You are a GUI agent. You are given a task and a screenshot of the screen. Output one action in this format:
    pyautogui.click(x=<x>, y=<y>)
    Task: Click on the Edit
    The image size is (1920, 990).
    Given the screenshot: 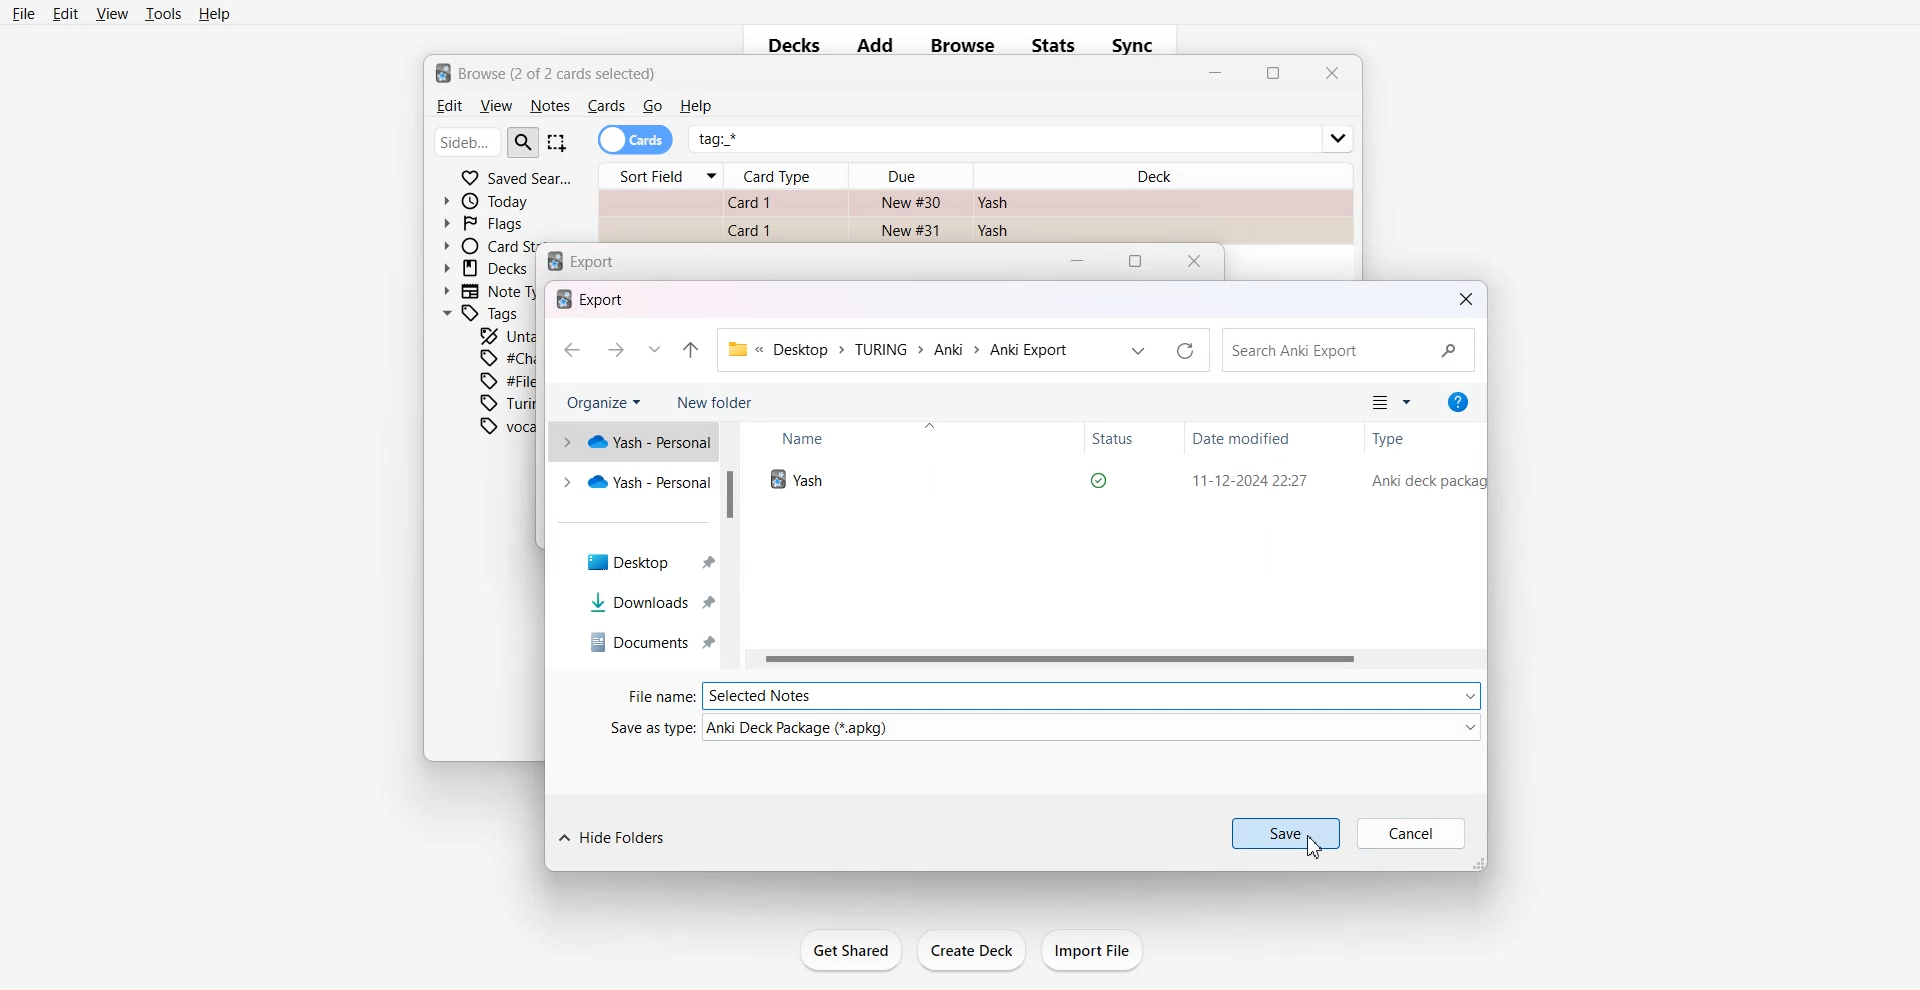 What is the action you would take?
    pyautogui.click(x=66, y=13)
    